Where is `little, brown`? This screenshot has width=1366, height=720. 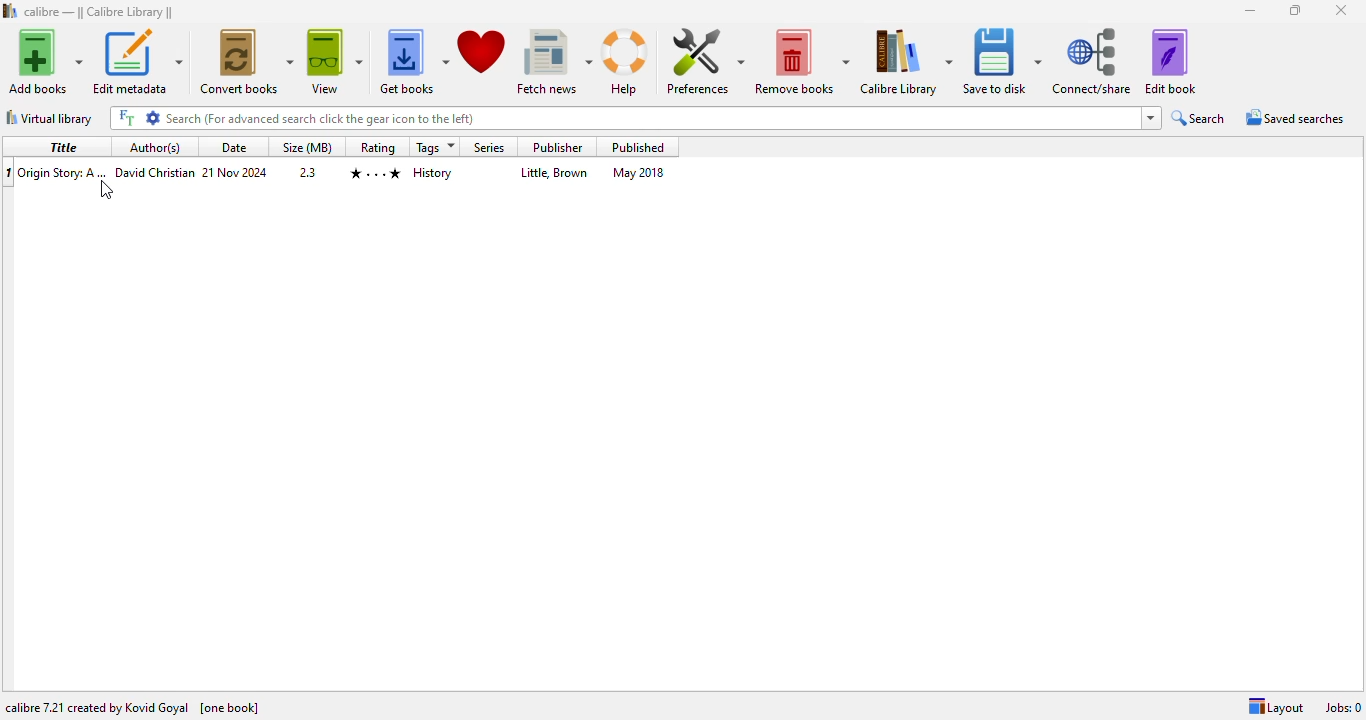
little, brown is located at coordinates (556, 172).